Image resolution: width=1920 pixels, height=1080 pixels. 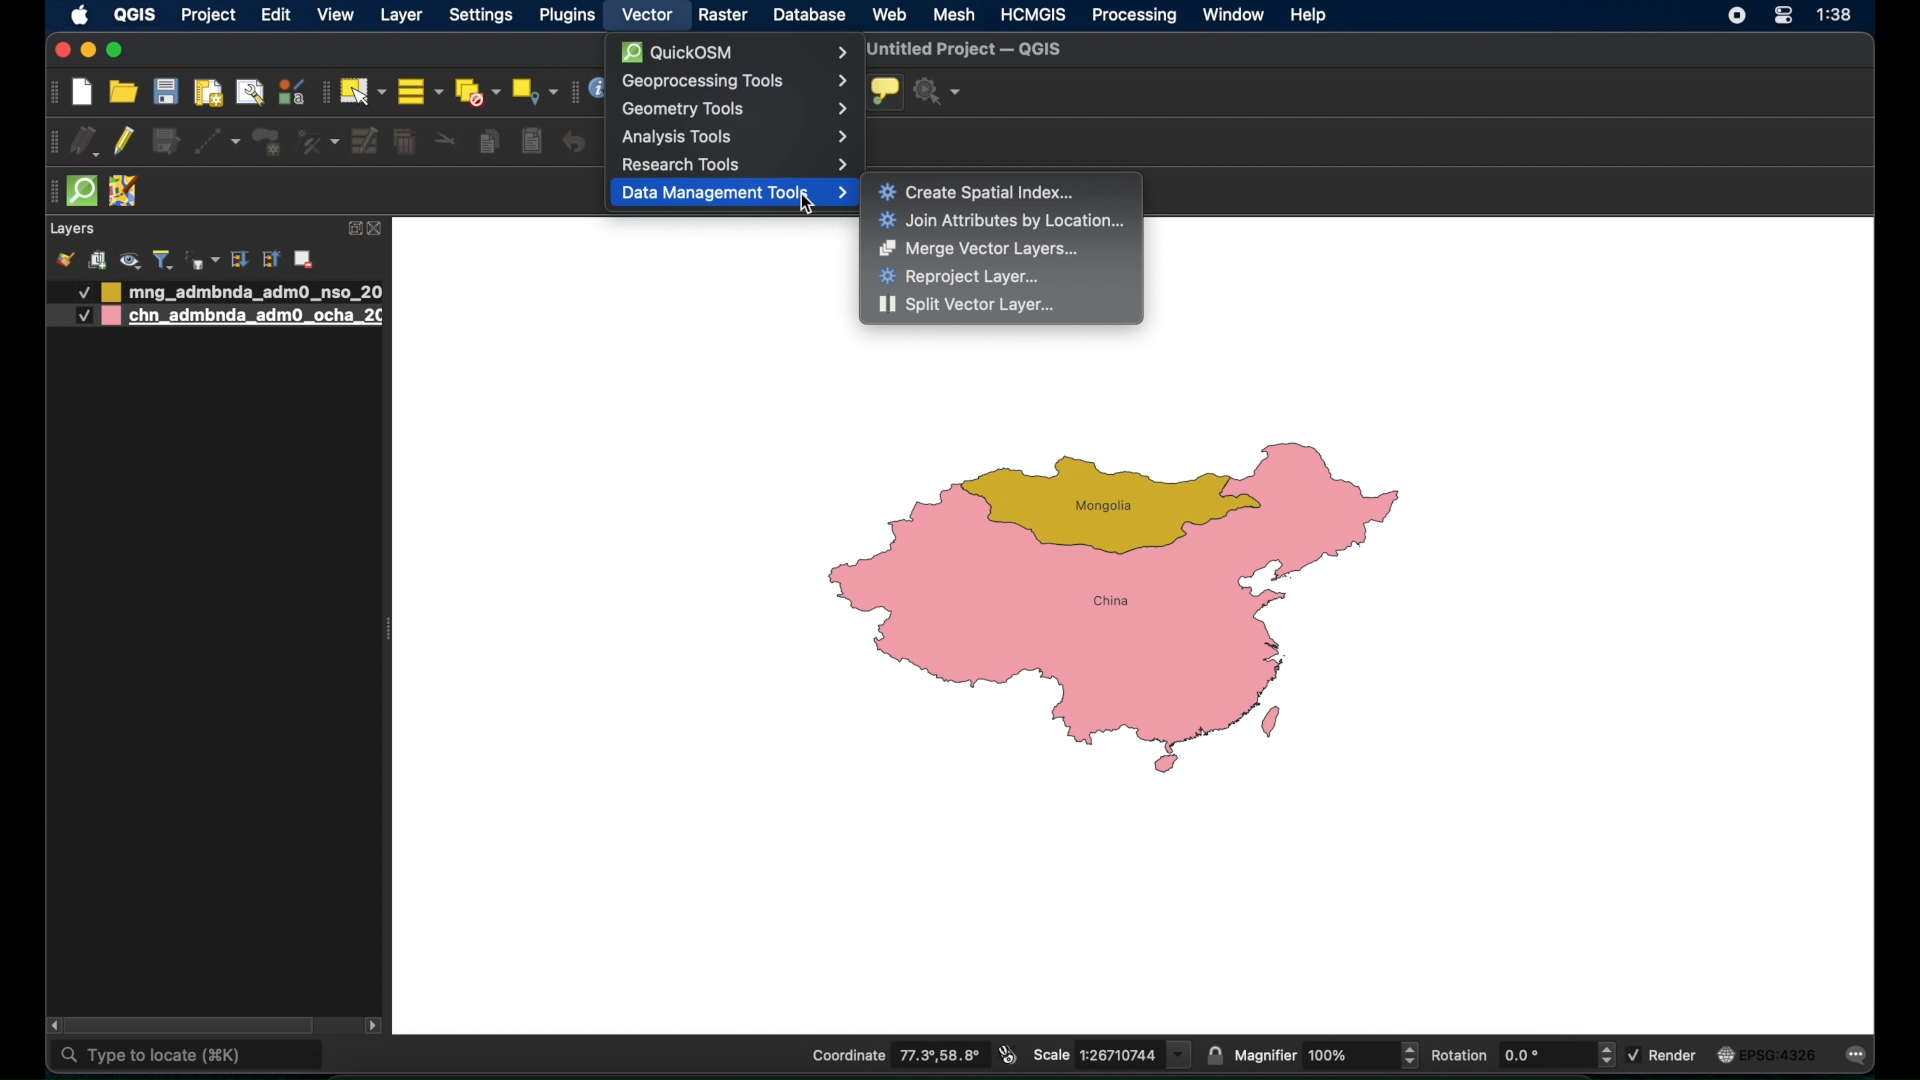 What do you see at coordinates (266, 141) in the screenshot?
I see `add polygon feature` at bounding box center [266, 141].